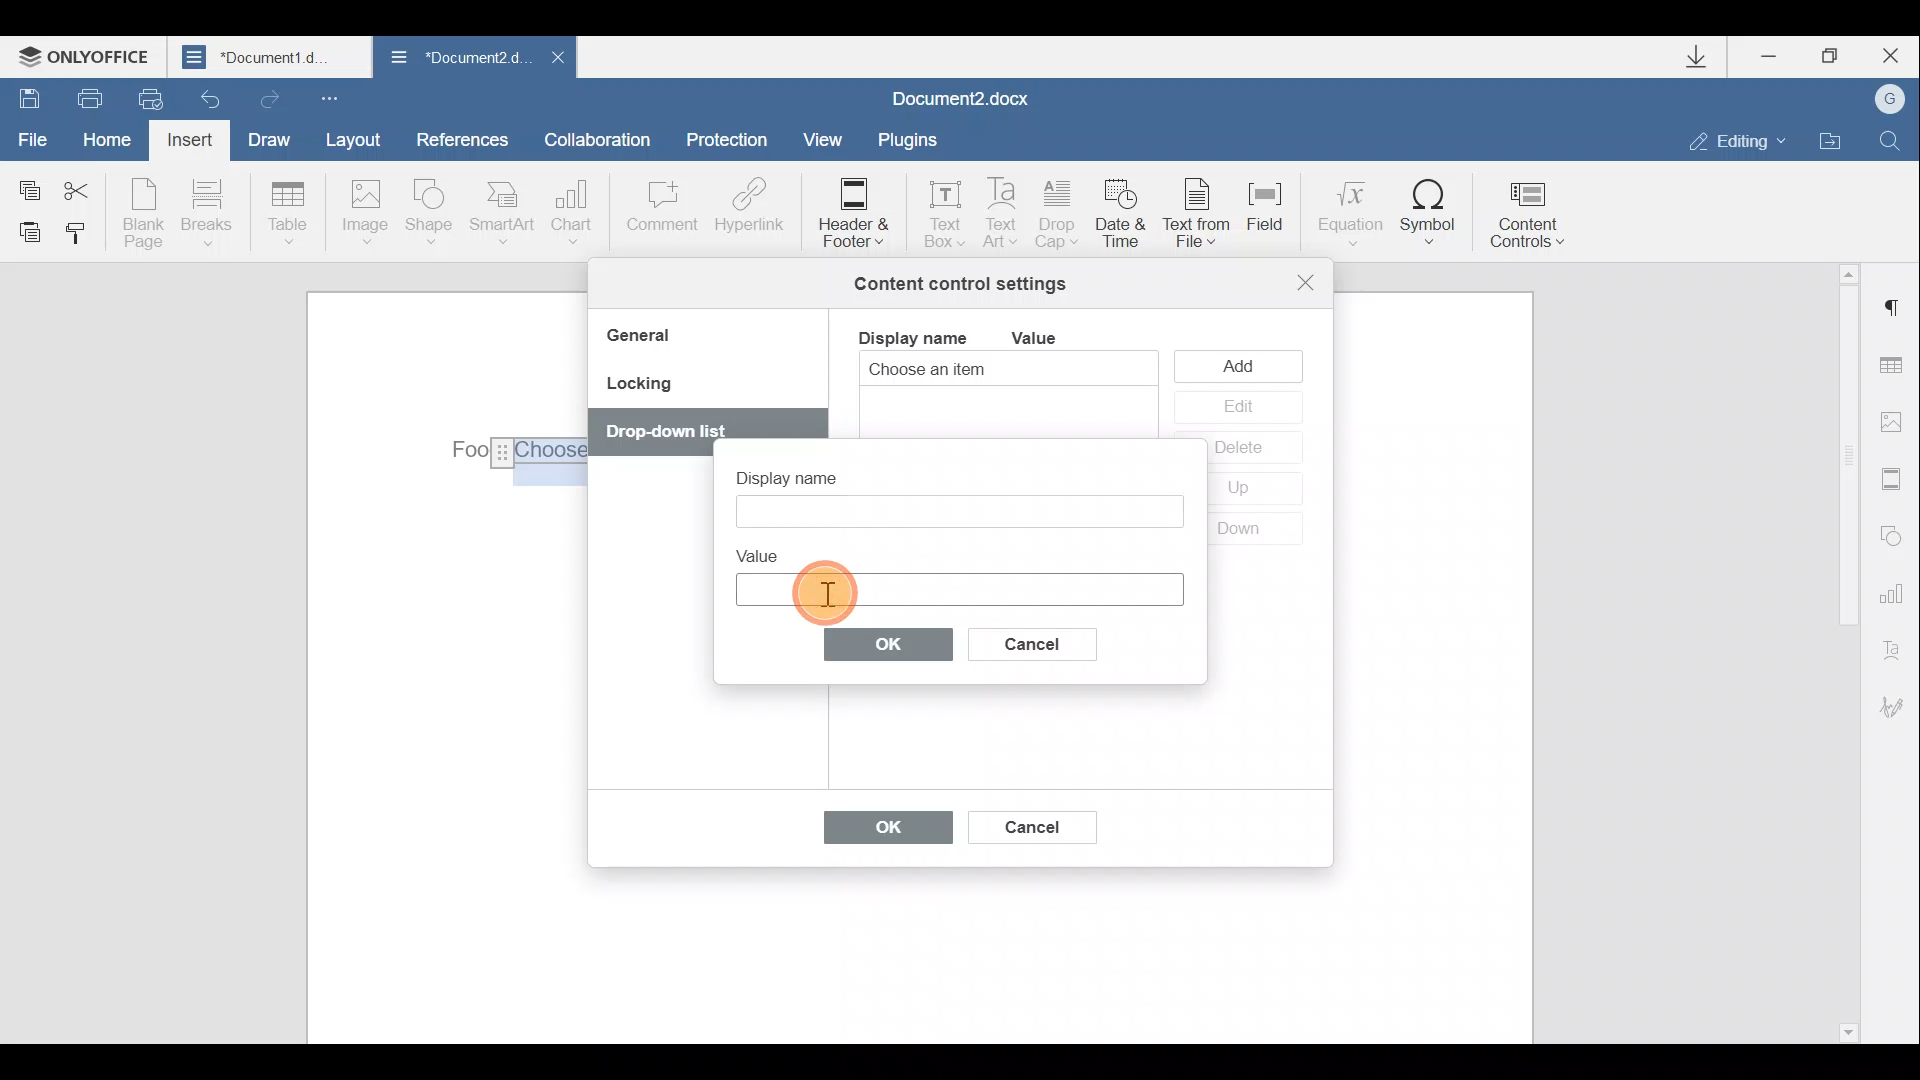  I want to click on Redo, so click(266, 95).